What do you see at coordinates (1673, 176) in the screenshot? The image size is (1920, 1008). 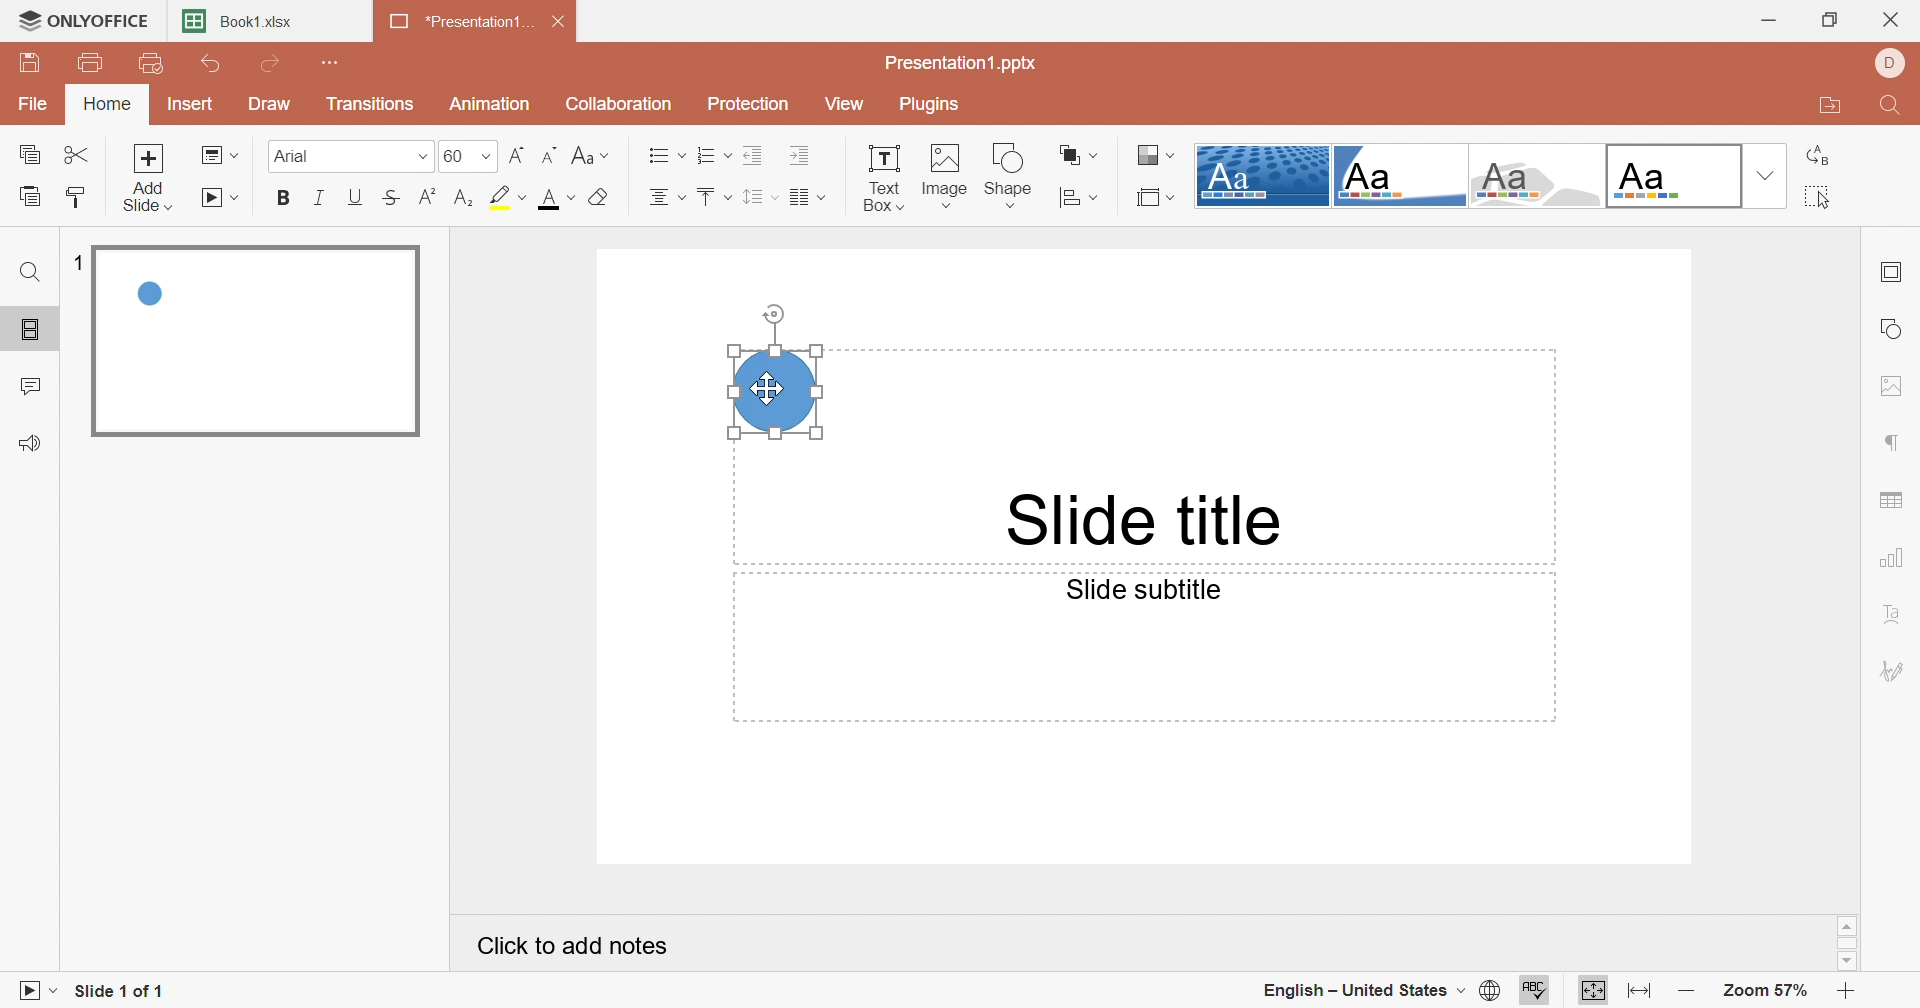 I see `Blank` at bounding box center [1673, 176].